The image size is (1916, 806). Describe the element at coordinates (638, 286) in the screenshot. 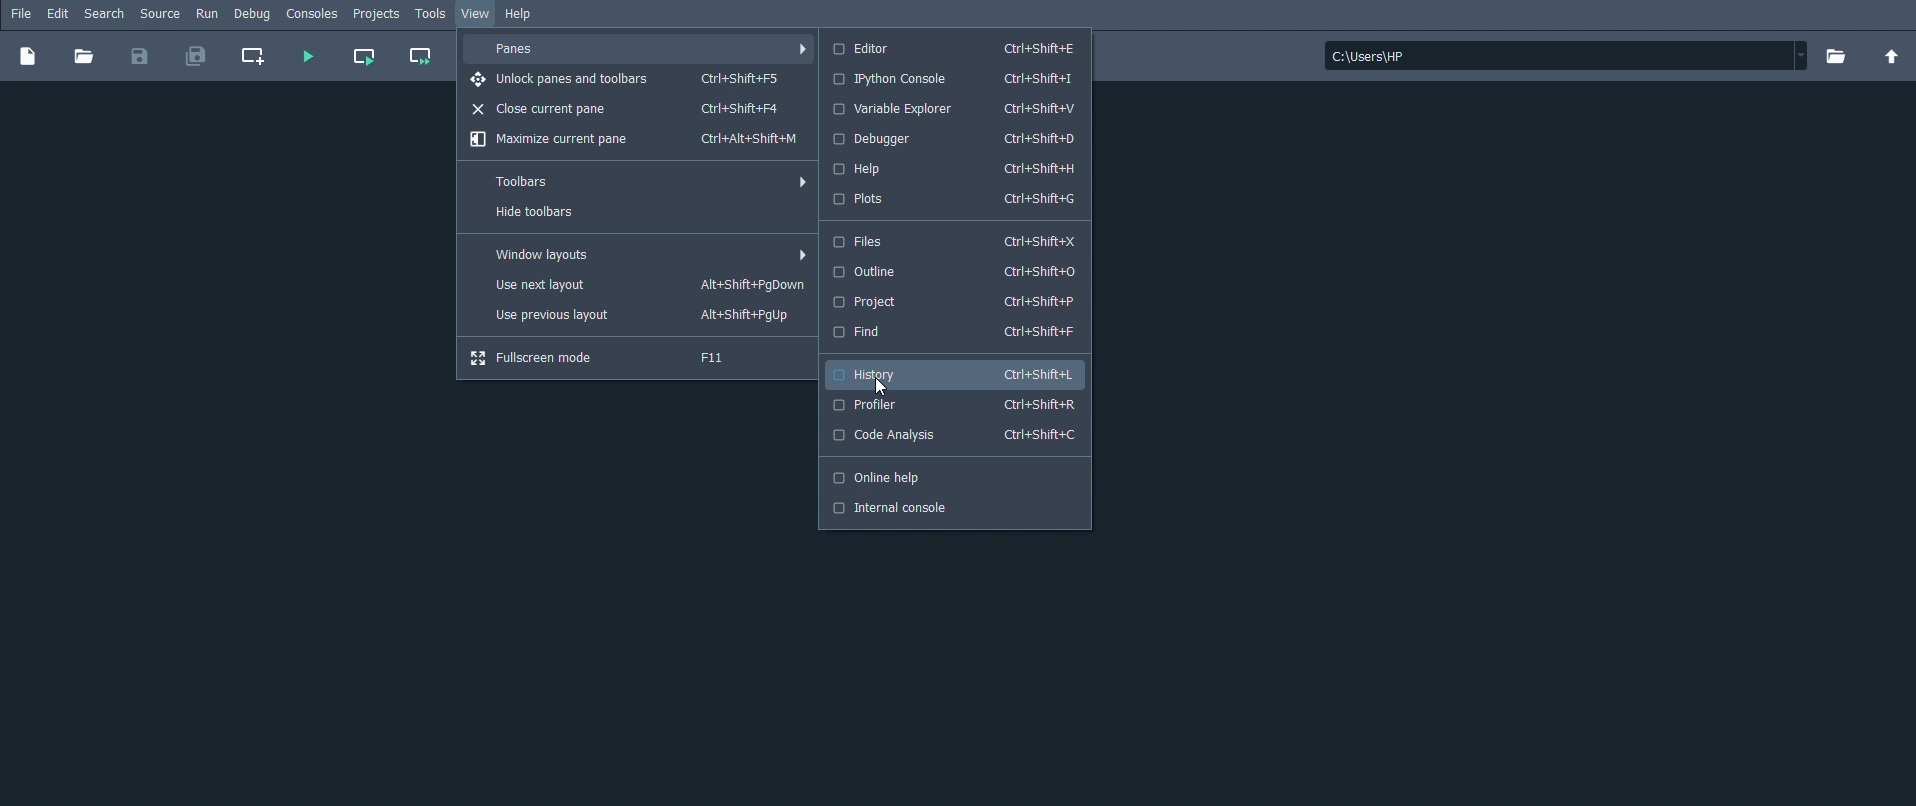

I see `Use next layout` at that location.